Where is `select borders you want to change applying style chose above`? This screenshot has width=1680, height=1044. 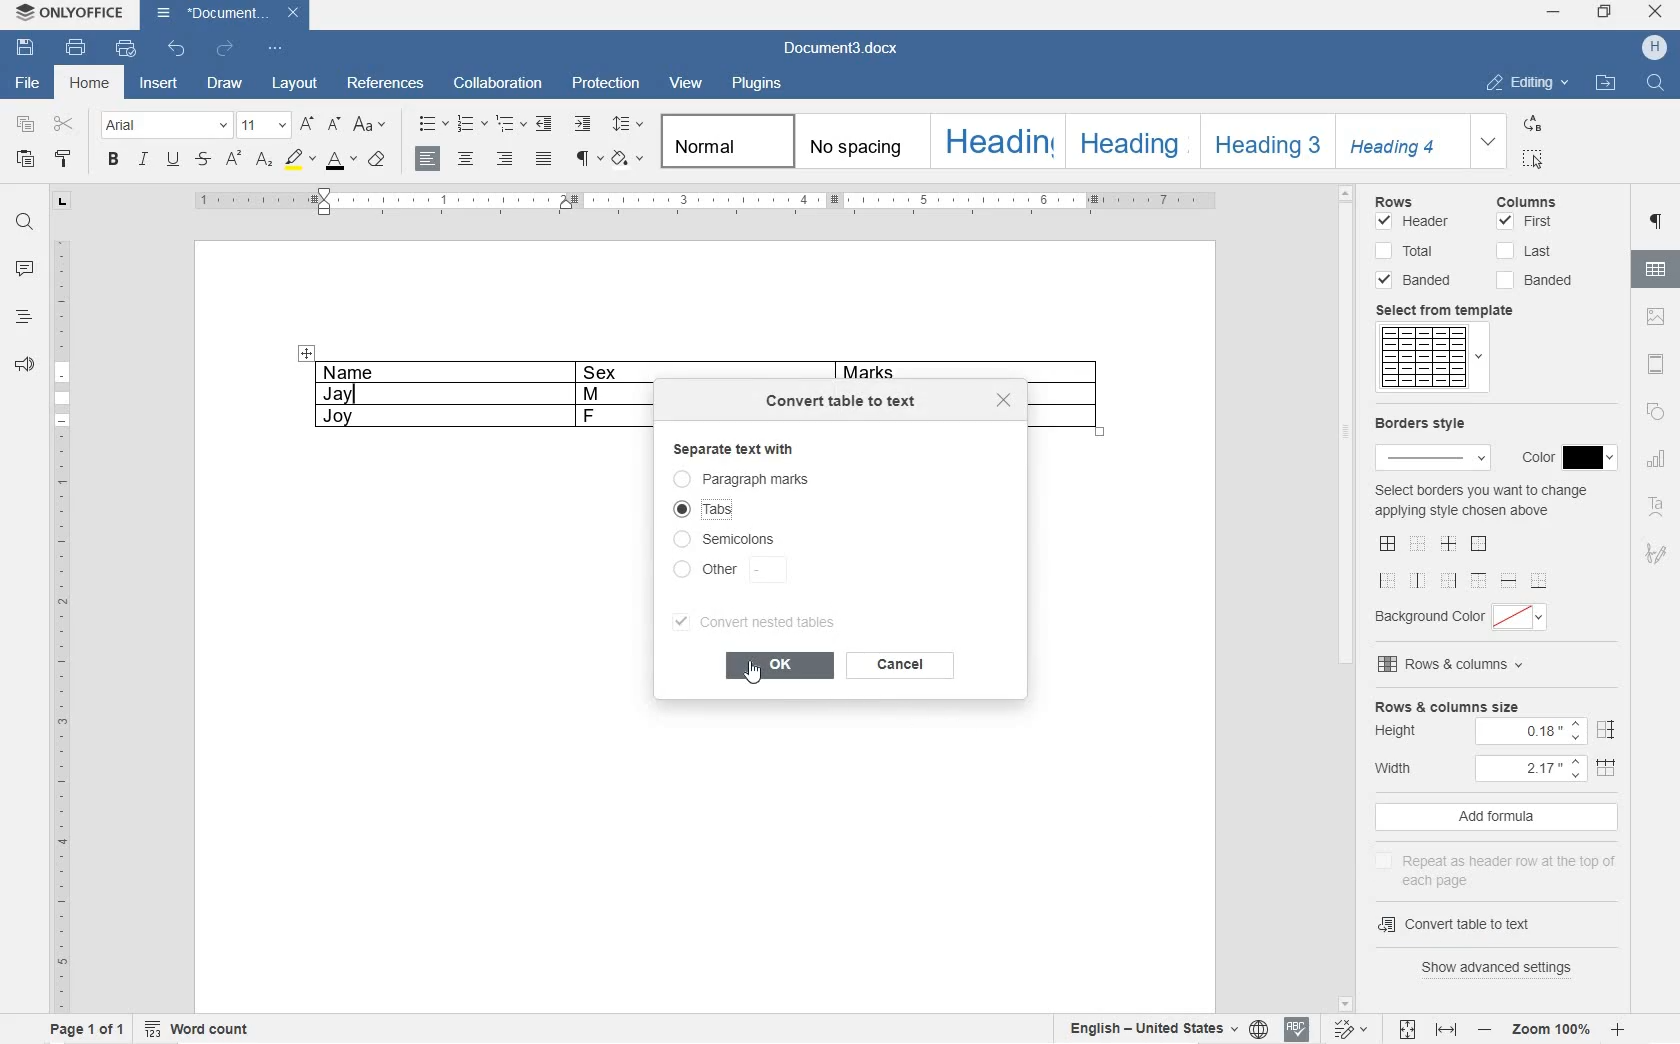
select borders you want to change applying style chose above is located at coordinates (1480, 502).